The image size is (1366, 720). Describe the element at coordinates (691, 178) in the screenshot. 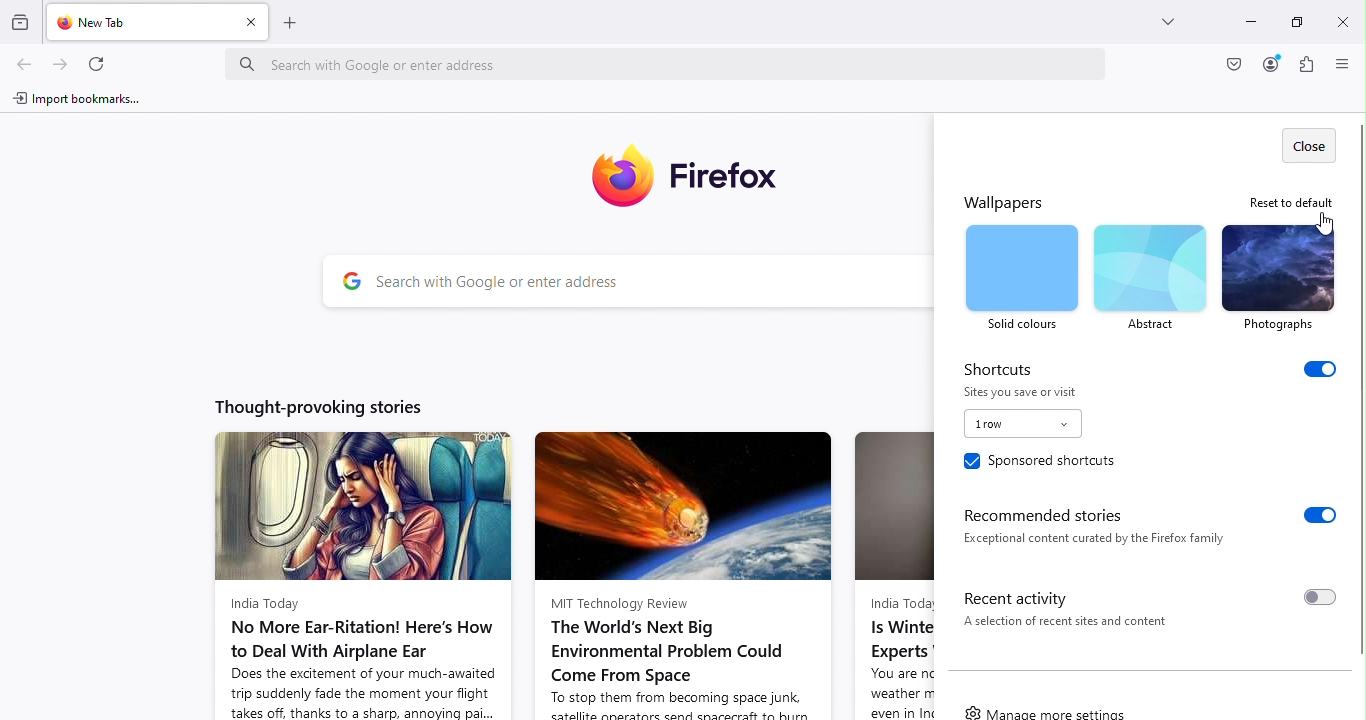

I see `Firefox icon` at that location.